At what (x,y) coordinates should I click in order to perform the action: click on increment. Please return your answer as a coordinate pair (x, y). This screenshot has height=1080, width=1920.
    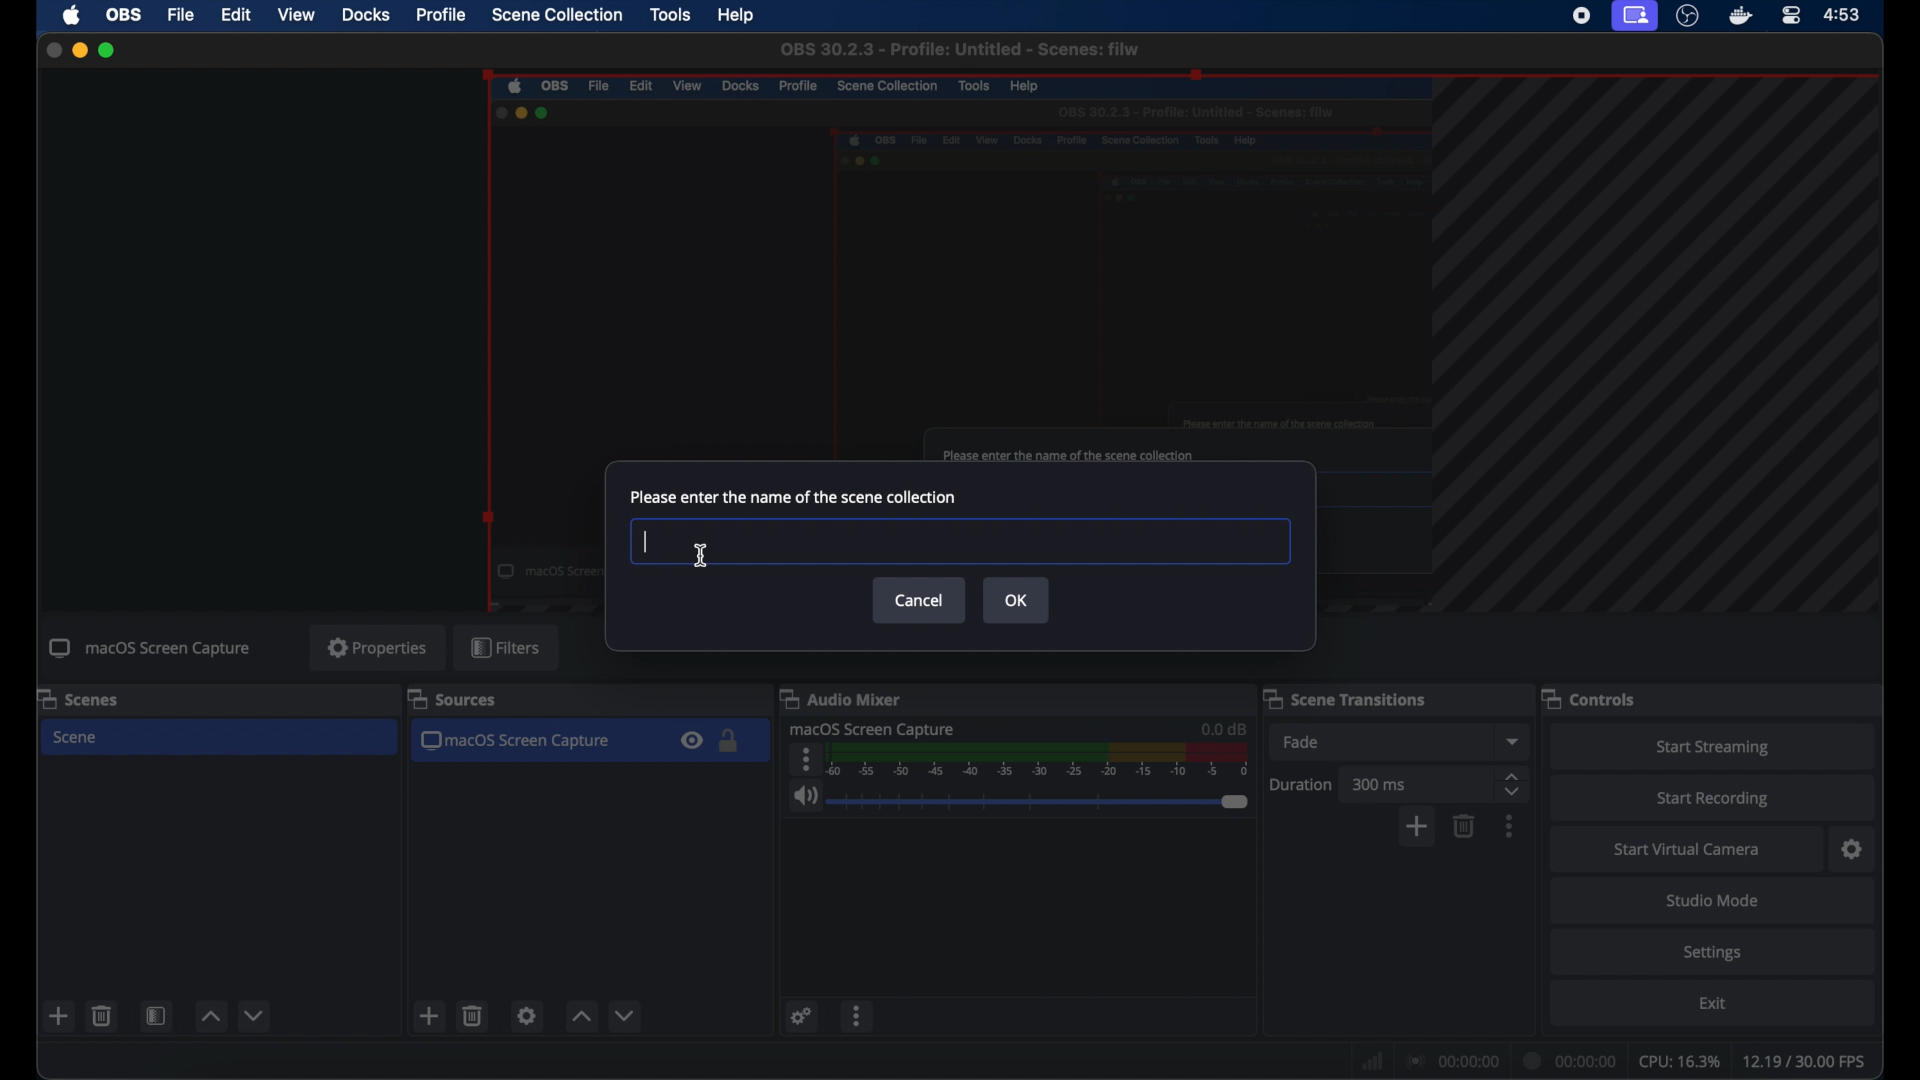
    Looking at the image, I should click on (210, 1016).